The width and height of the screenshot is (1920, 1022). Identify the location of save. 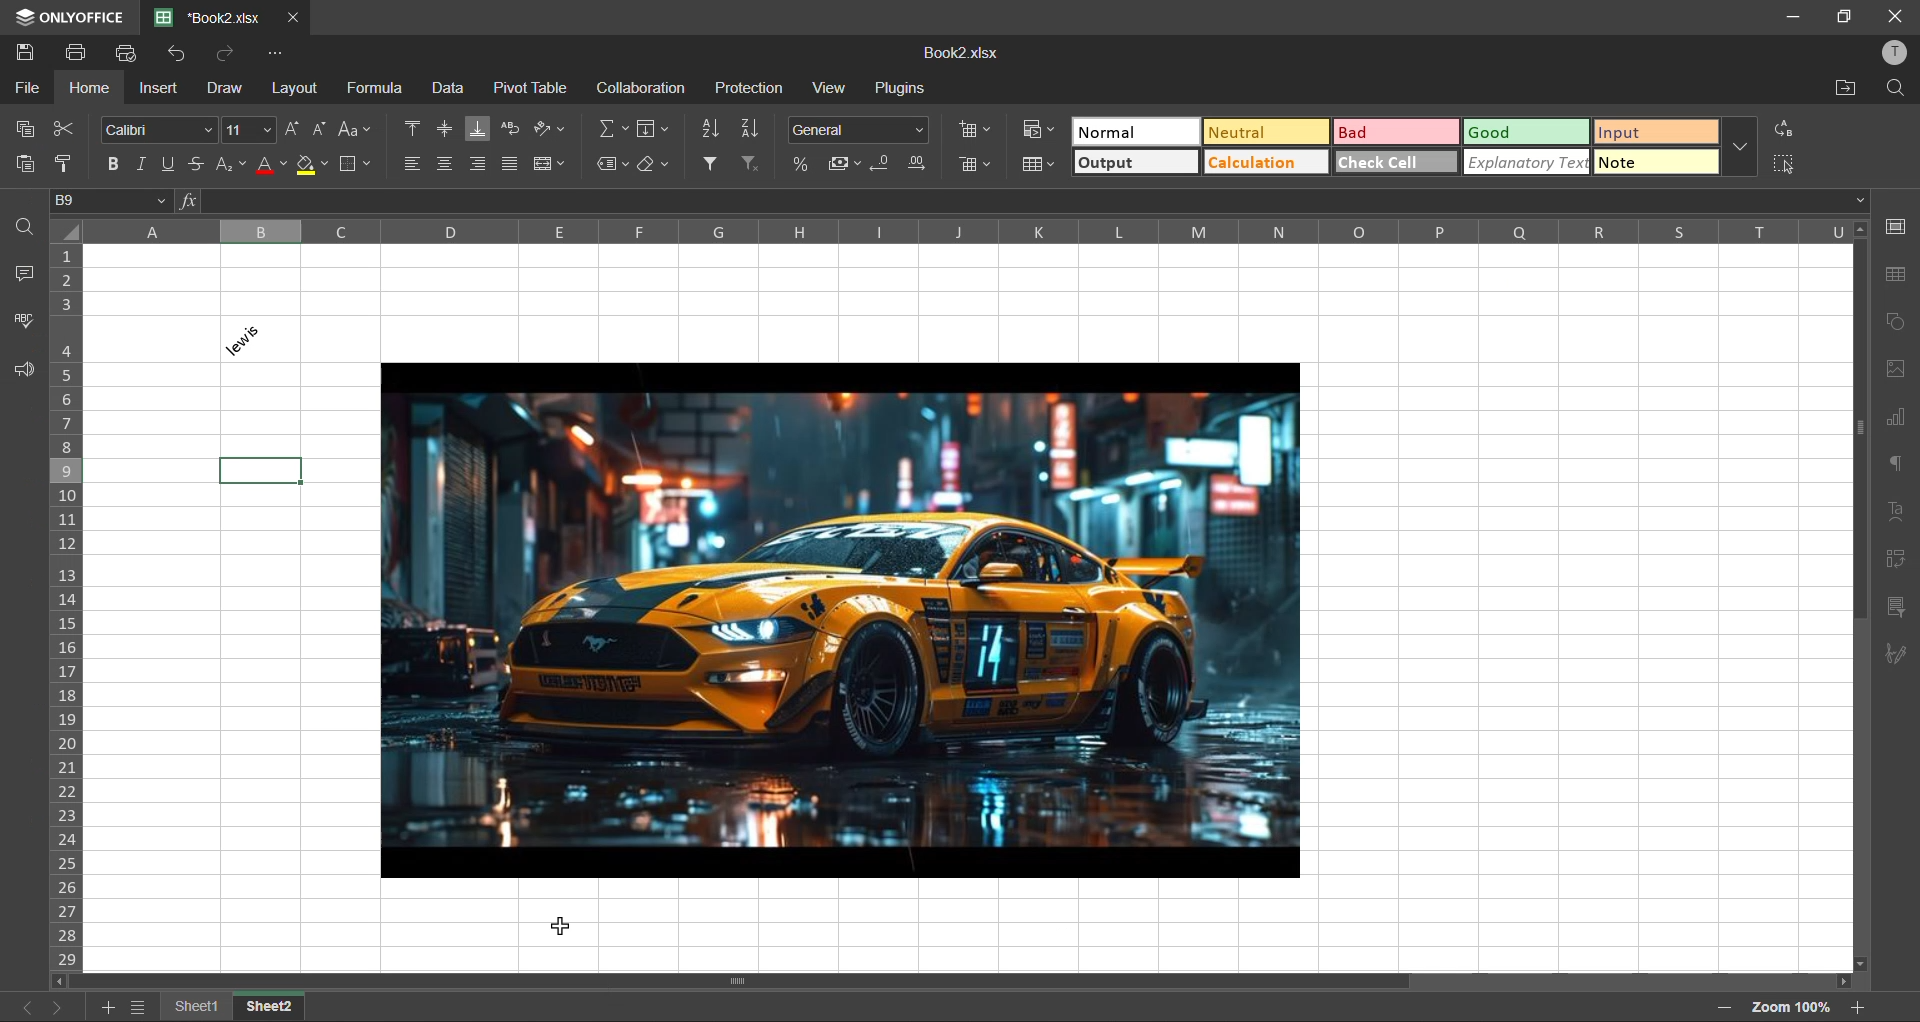
(27, 53).